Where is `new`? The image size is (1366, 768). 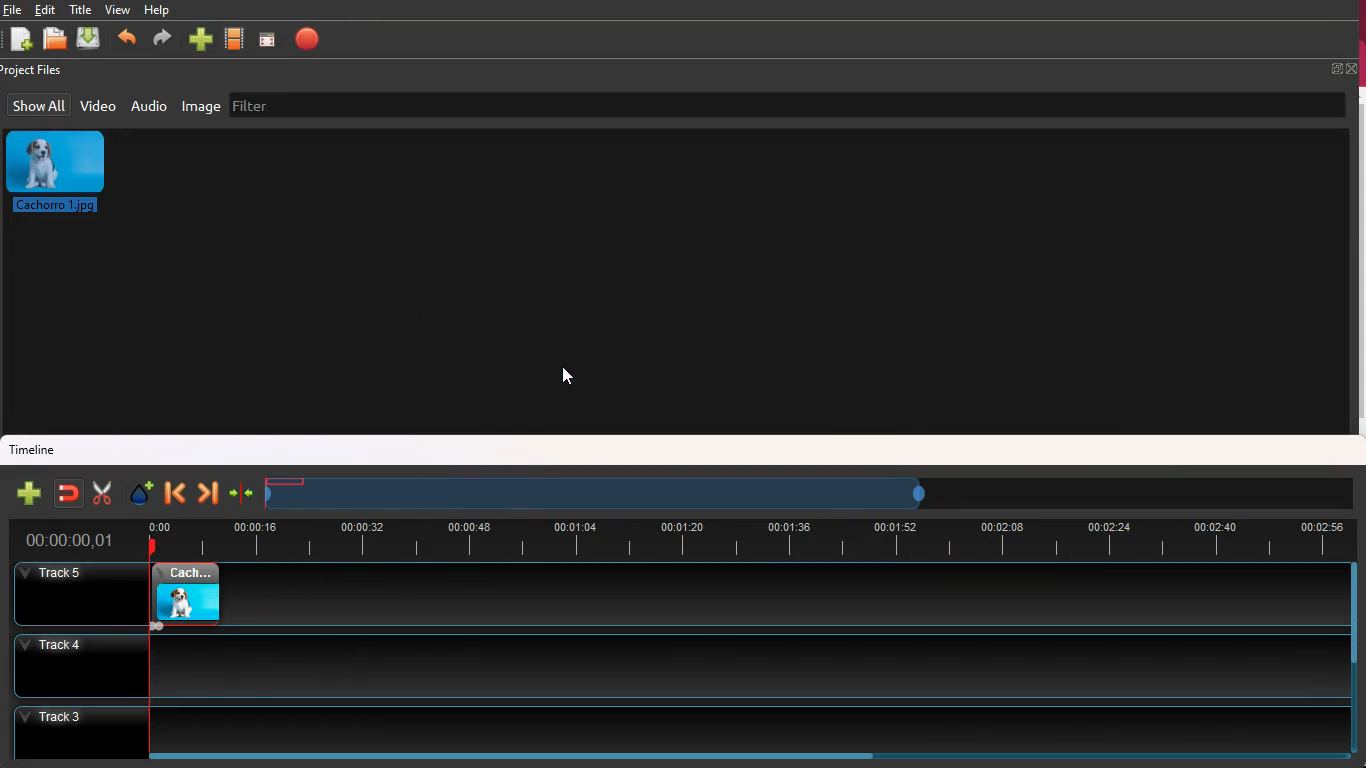
new is located at coordinates (29, 493).